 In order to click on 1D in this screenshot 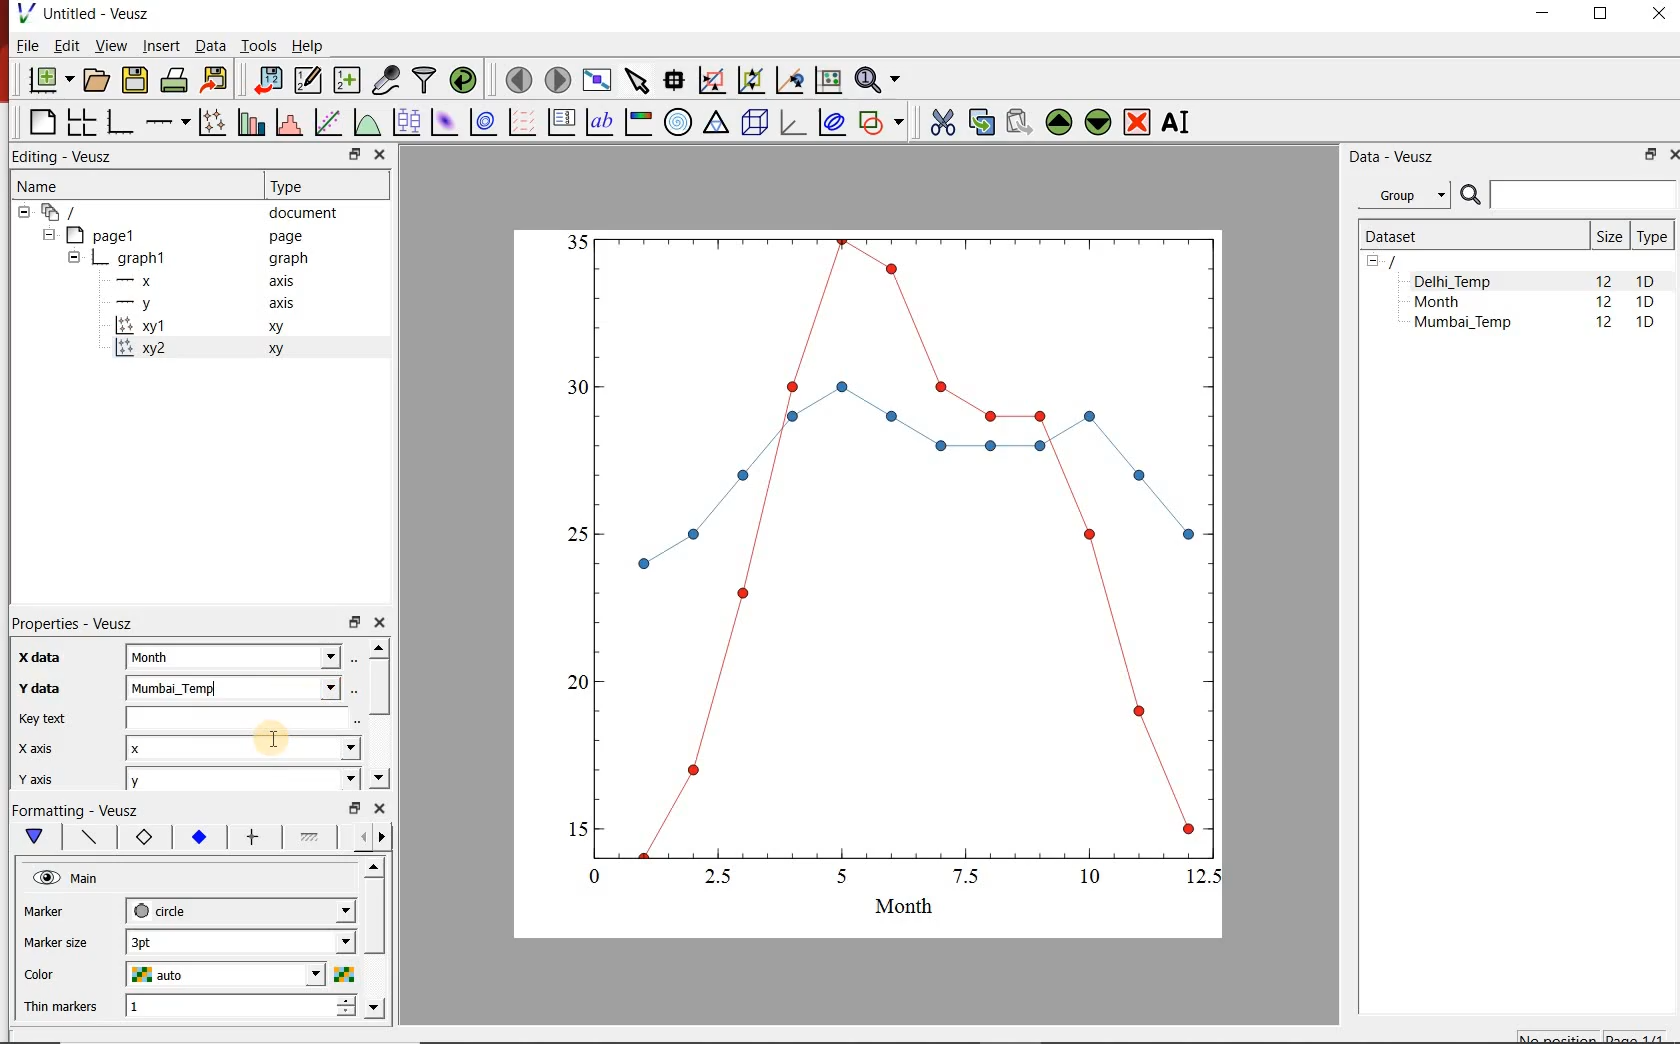, I will do `click(1645, 303)`.